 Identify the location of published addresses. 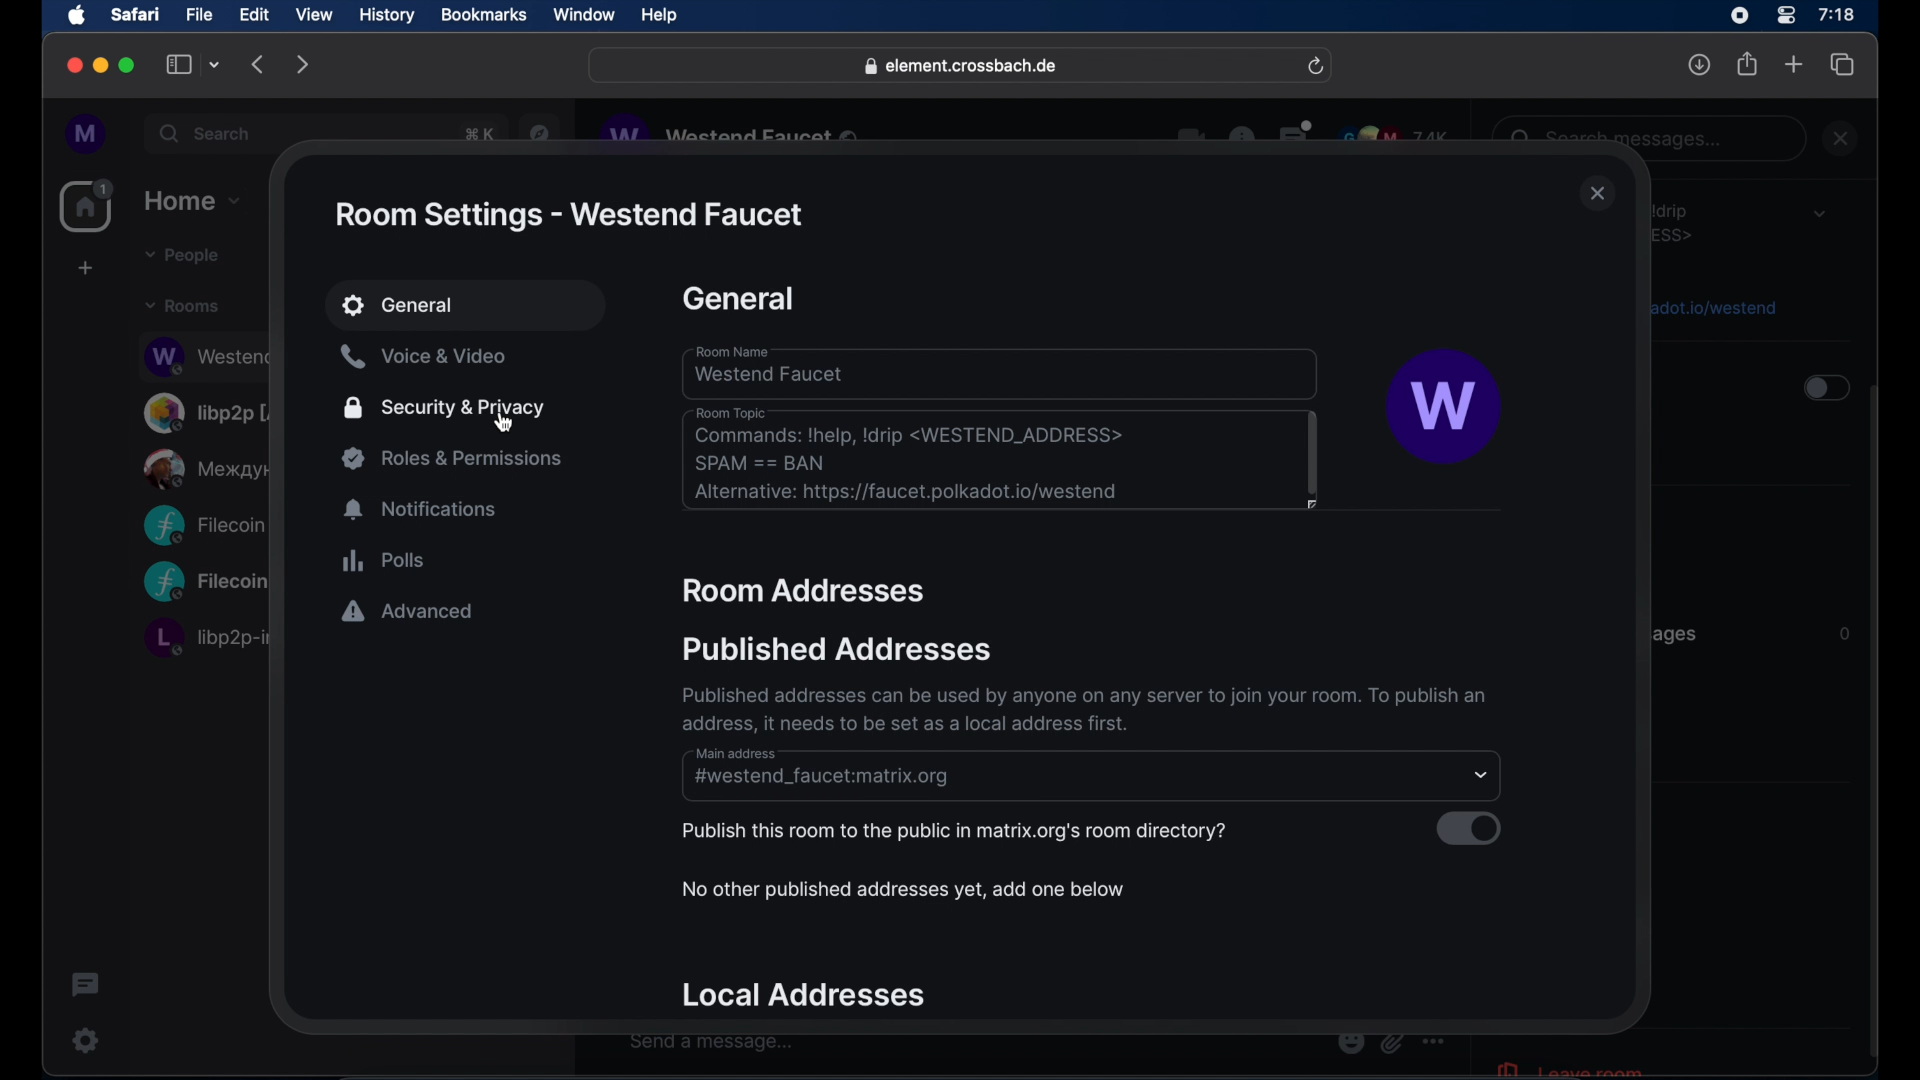
(836, 648).